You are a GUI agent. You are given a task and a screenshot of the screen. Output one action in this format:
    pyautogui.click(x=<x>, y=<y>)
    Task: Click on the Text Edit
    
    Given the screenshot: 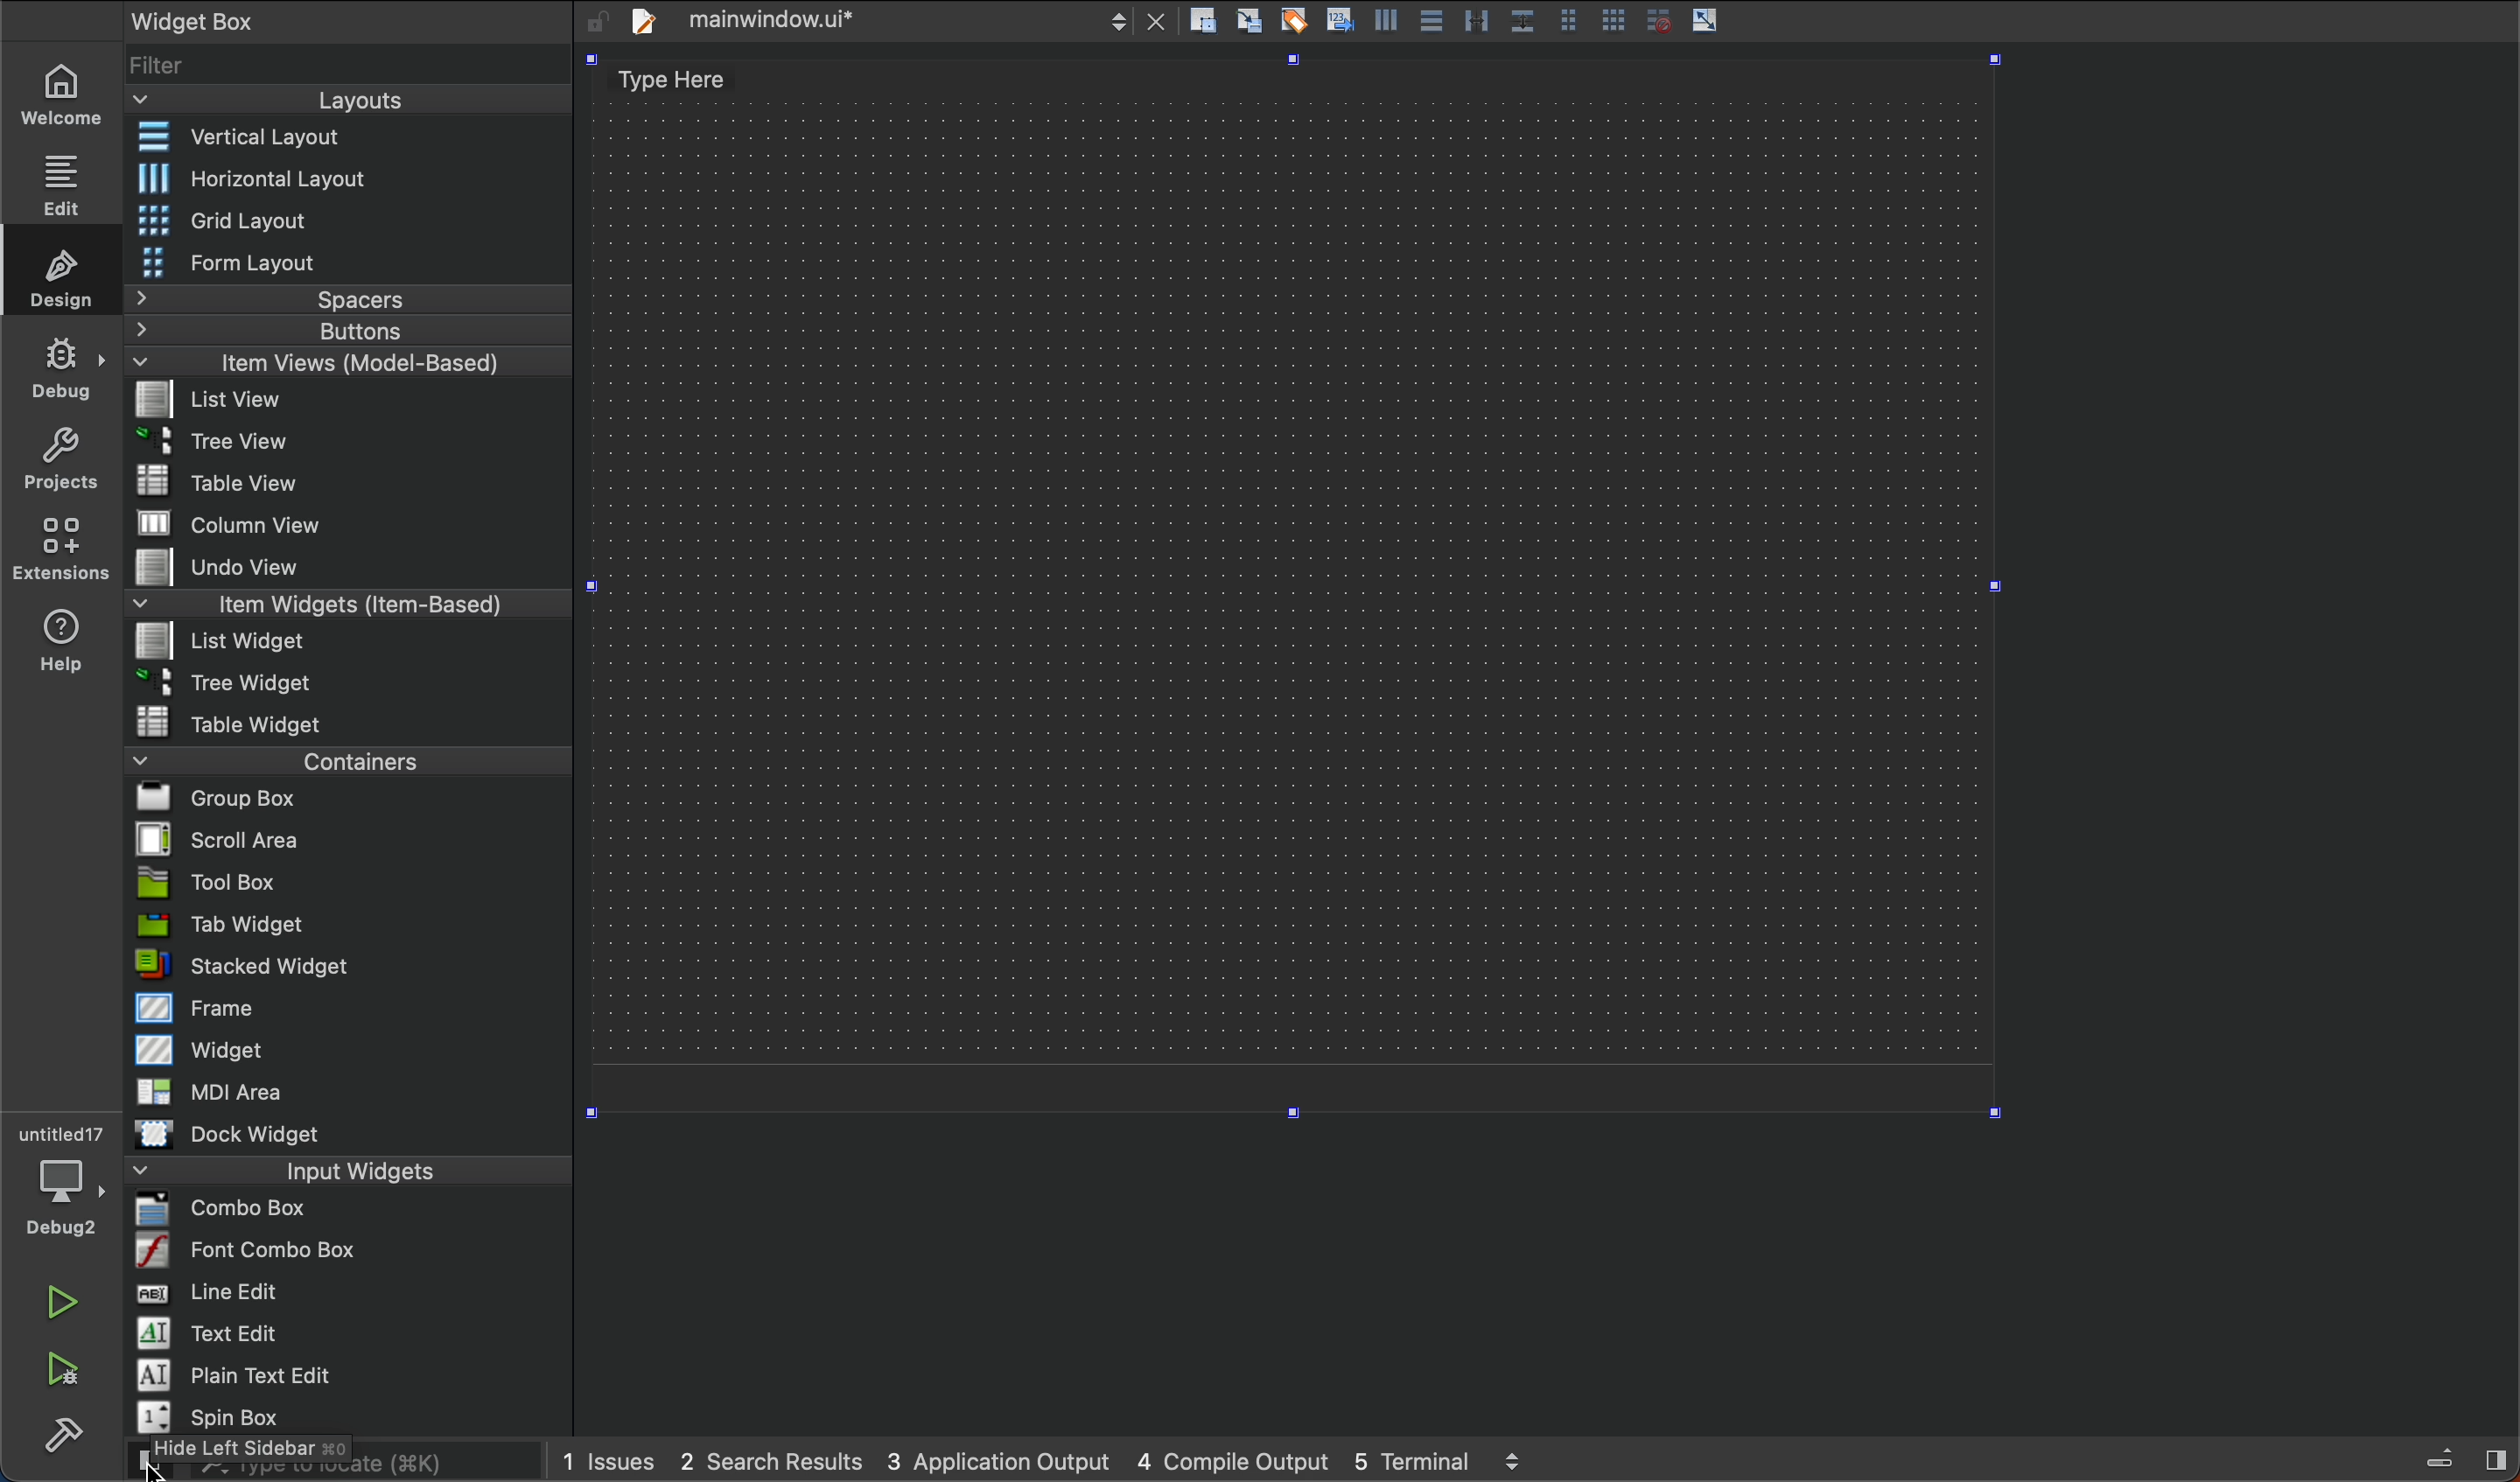 What is the action you would take?
    pyautogui.click(x=213, y=1335)
    